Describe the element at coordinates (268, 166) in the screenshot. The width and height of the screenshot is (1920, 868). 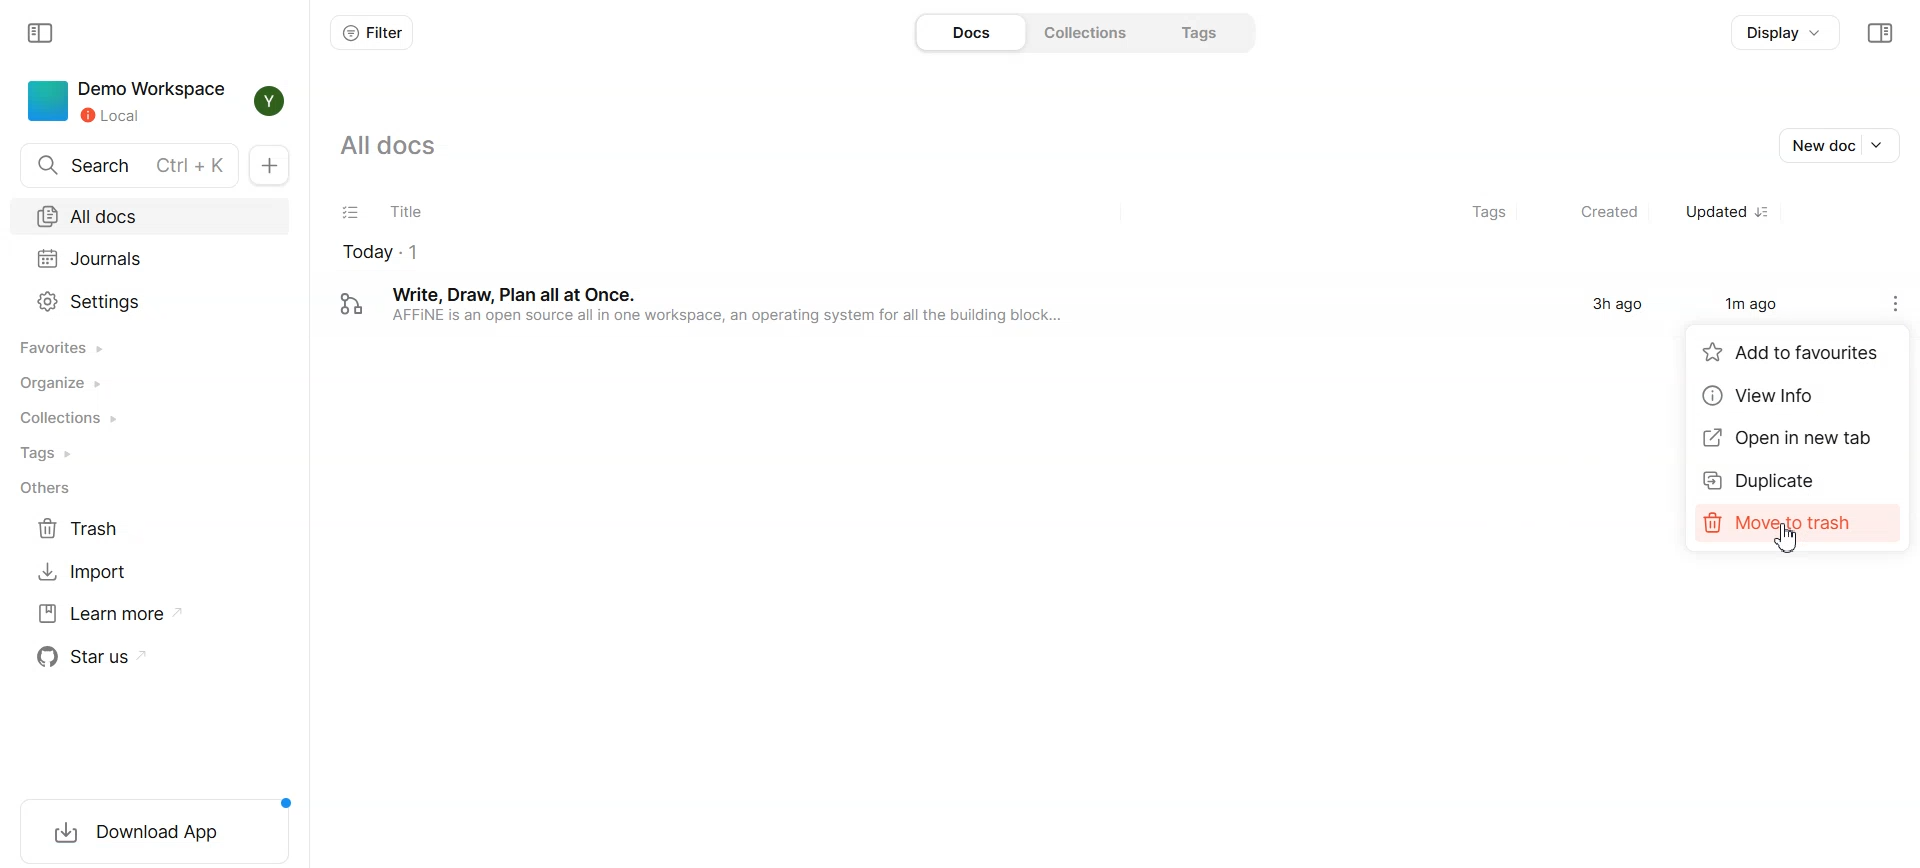
I see `New Doc` at that location.